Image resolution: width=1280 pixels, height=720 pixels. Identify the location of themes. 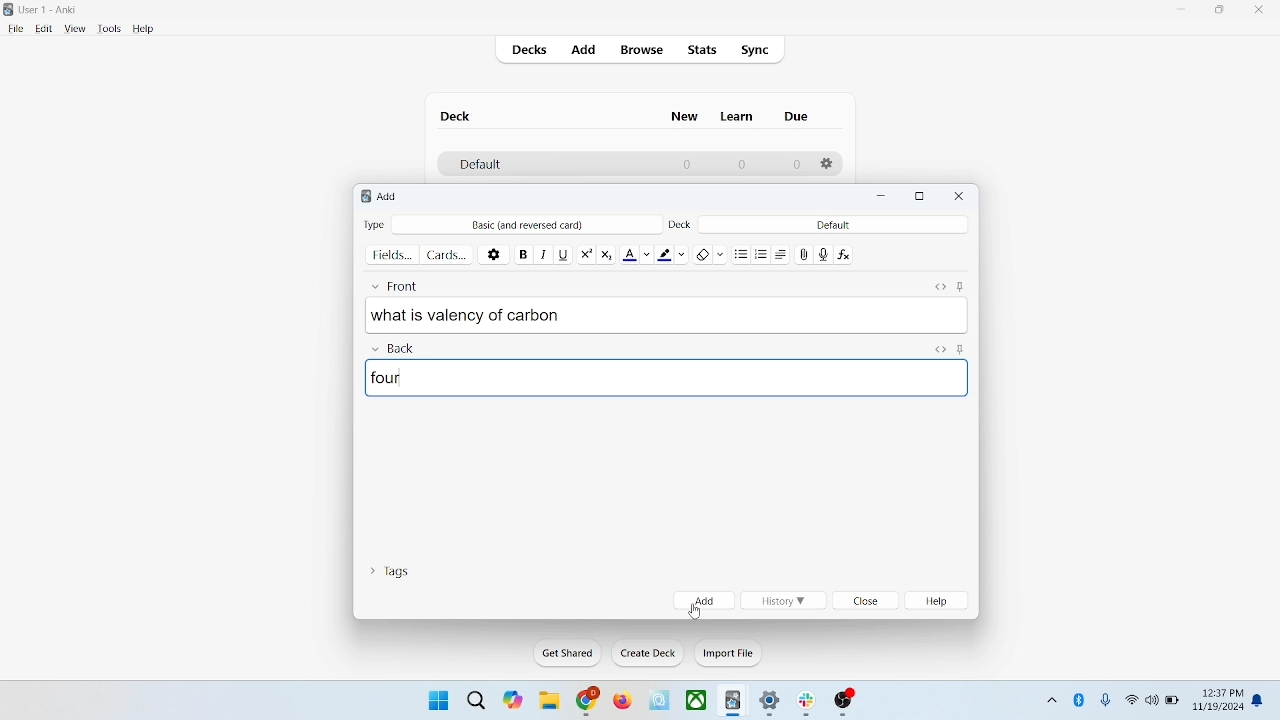
(513, 700).